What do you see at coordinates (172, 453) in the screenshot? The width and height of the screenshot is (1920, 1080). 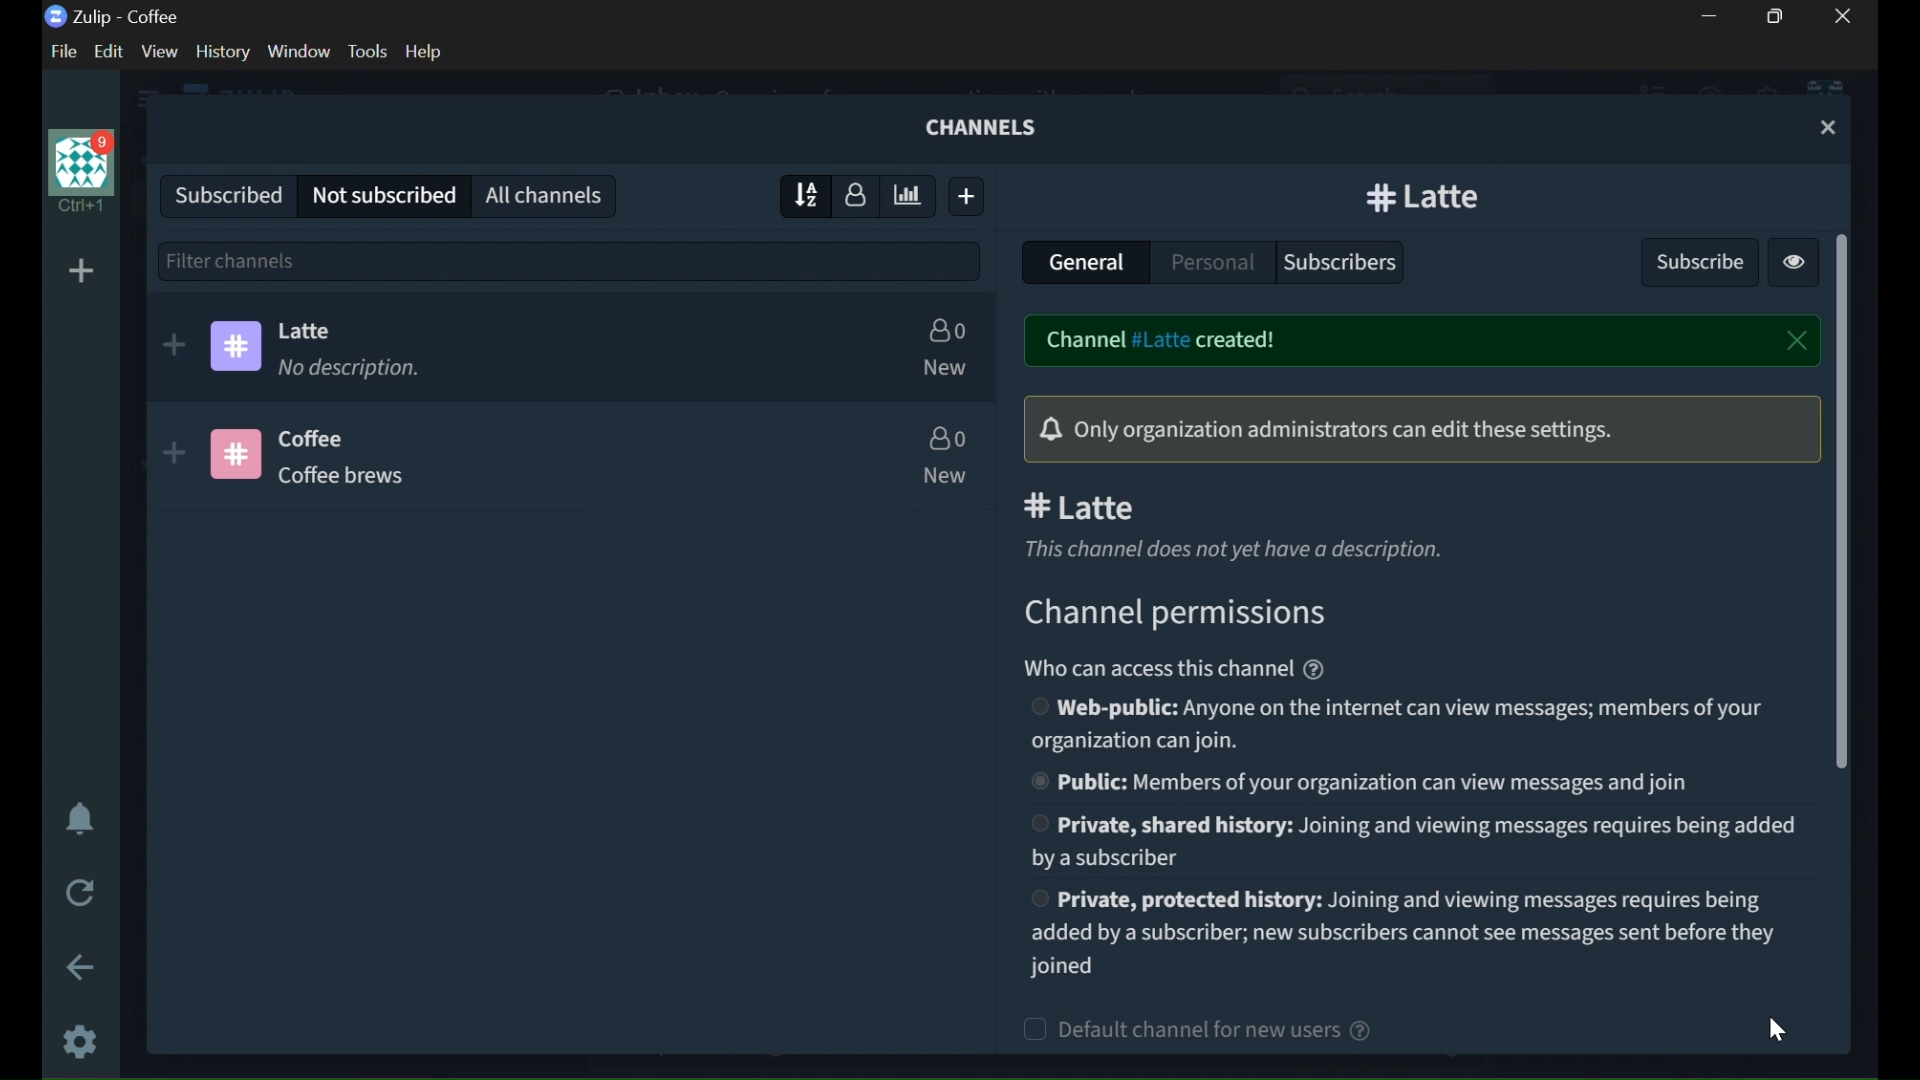 I see `SUBSCRIBE TO` at bounding box center [172, 453].